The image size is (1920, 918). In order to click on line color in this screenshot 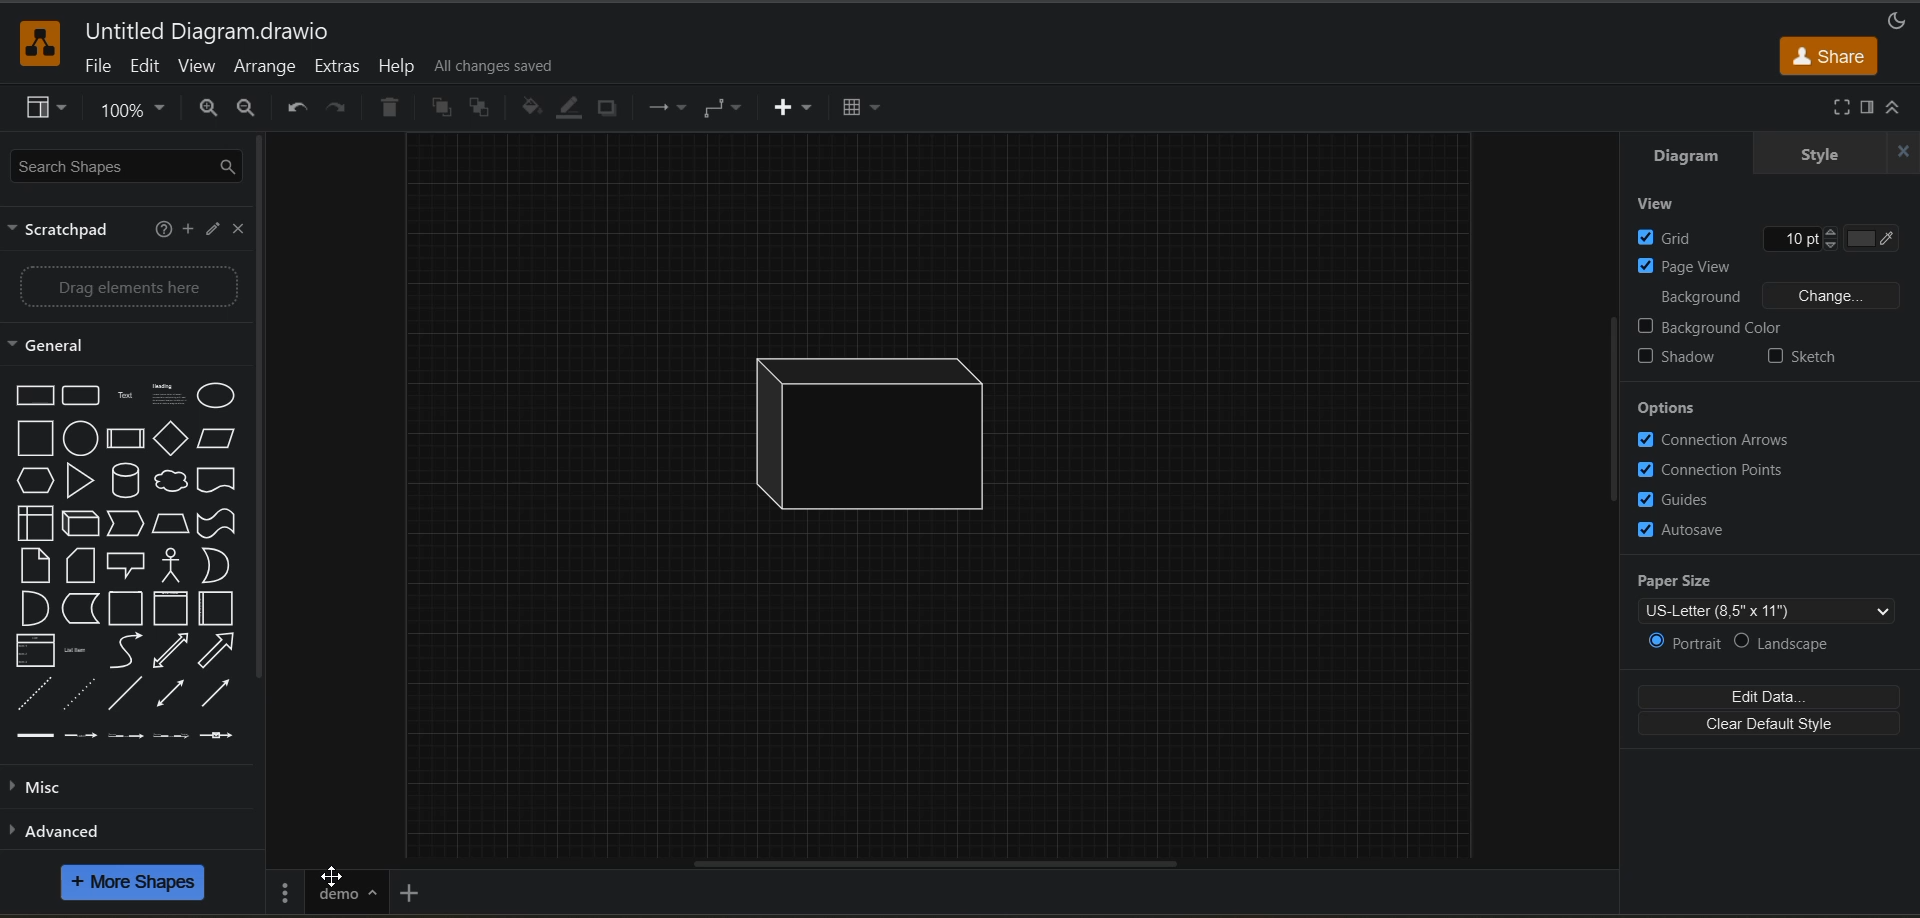, I will do `click(571, 109)`.